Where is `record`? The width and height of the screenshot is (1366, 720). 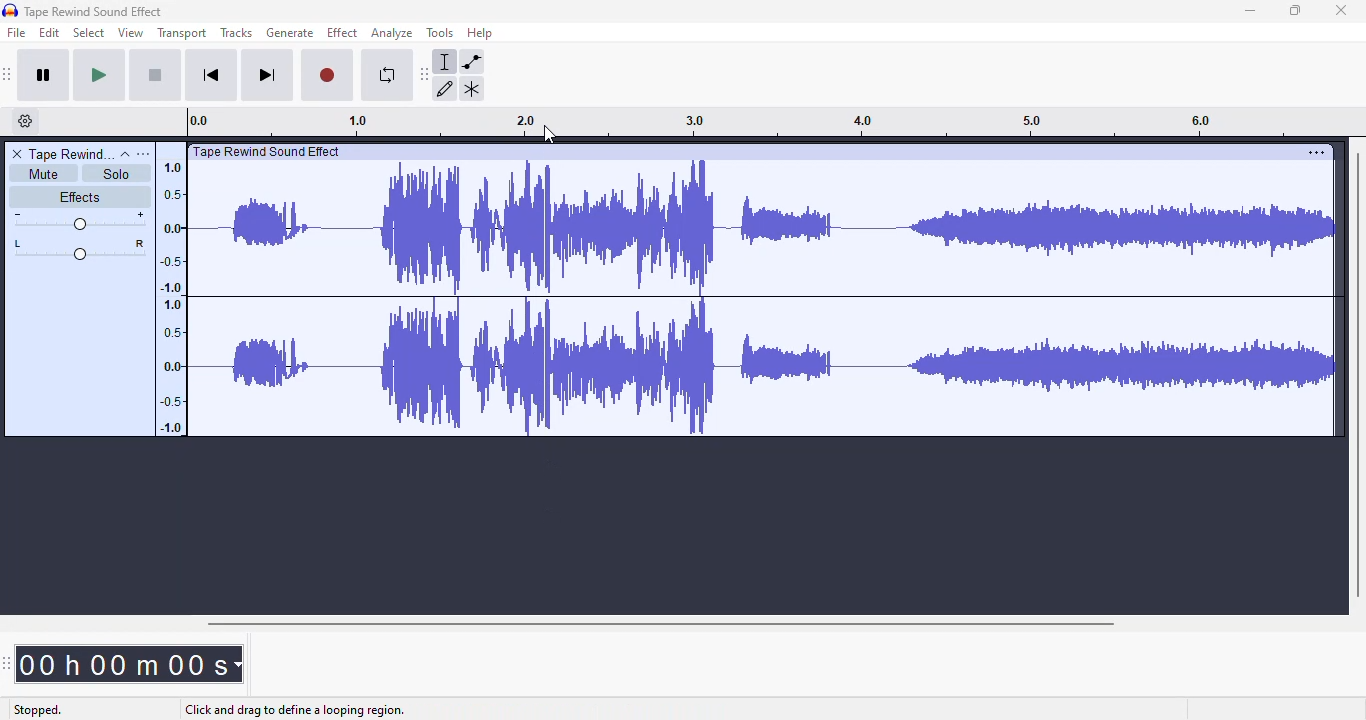
record is located at coordinates (328, 73).